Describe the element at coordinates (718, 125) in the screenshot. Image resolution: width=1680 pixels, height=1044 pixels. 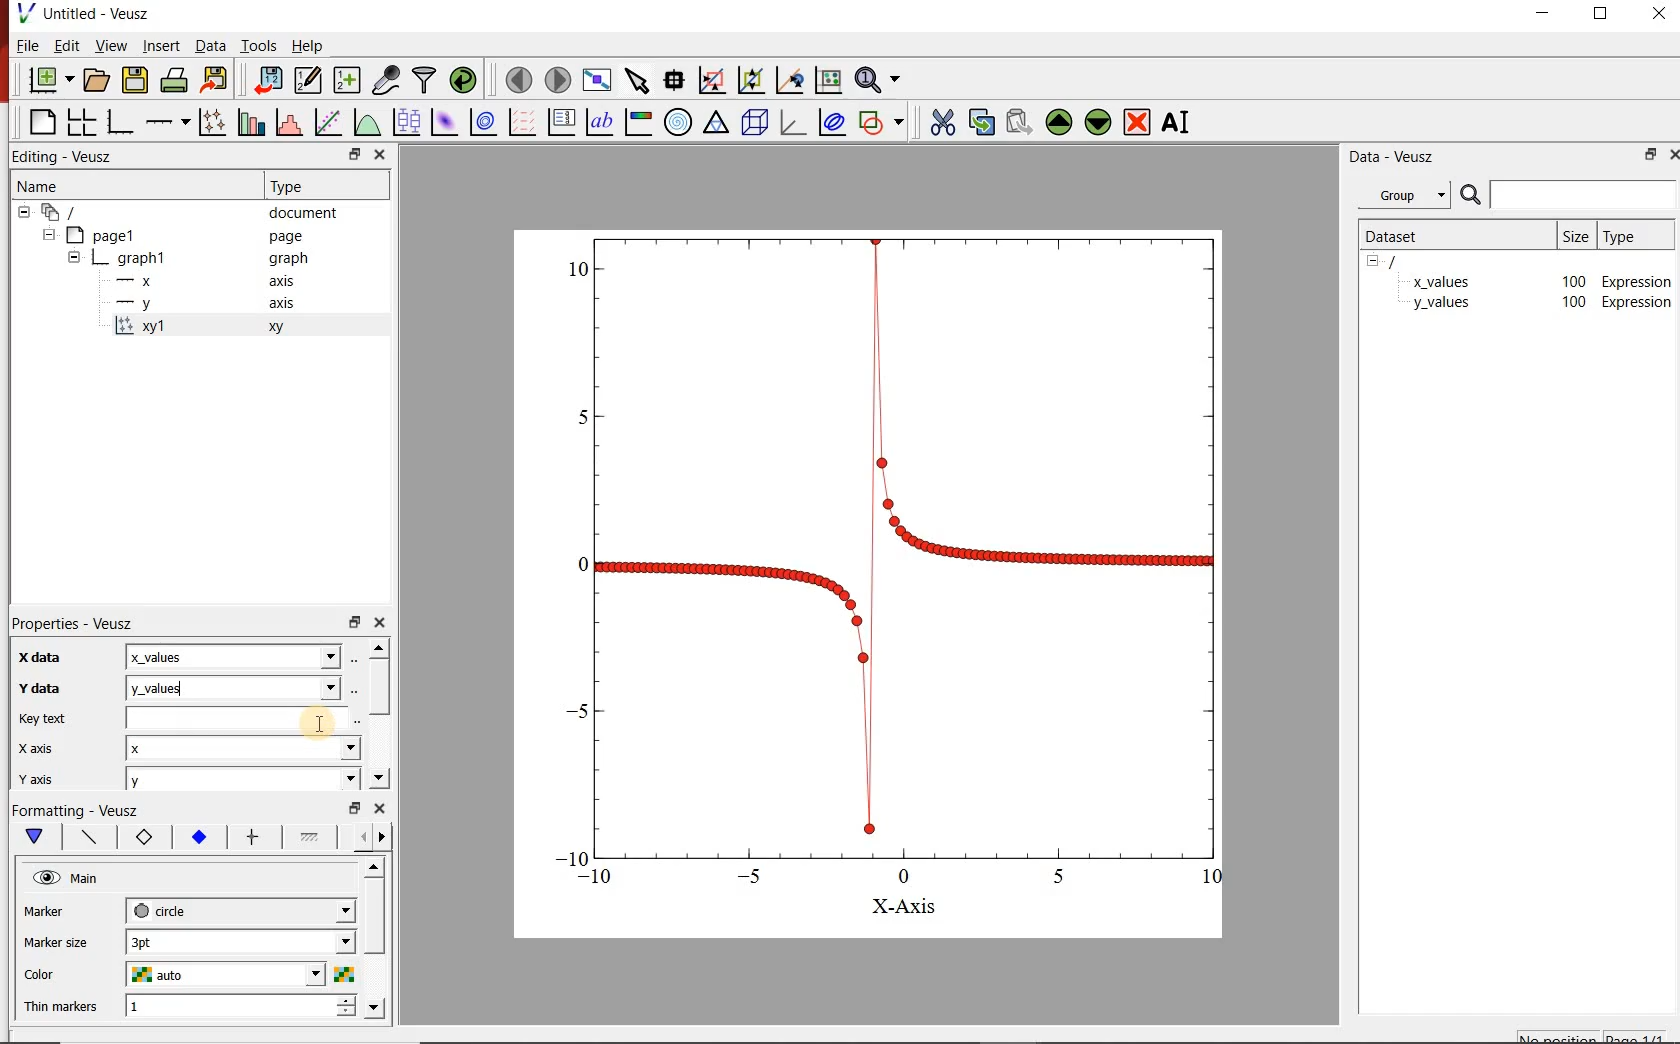
I see `ternary graph` at that location.